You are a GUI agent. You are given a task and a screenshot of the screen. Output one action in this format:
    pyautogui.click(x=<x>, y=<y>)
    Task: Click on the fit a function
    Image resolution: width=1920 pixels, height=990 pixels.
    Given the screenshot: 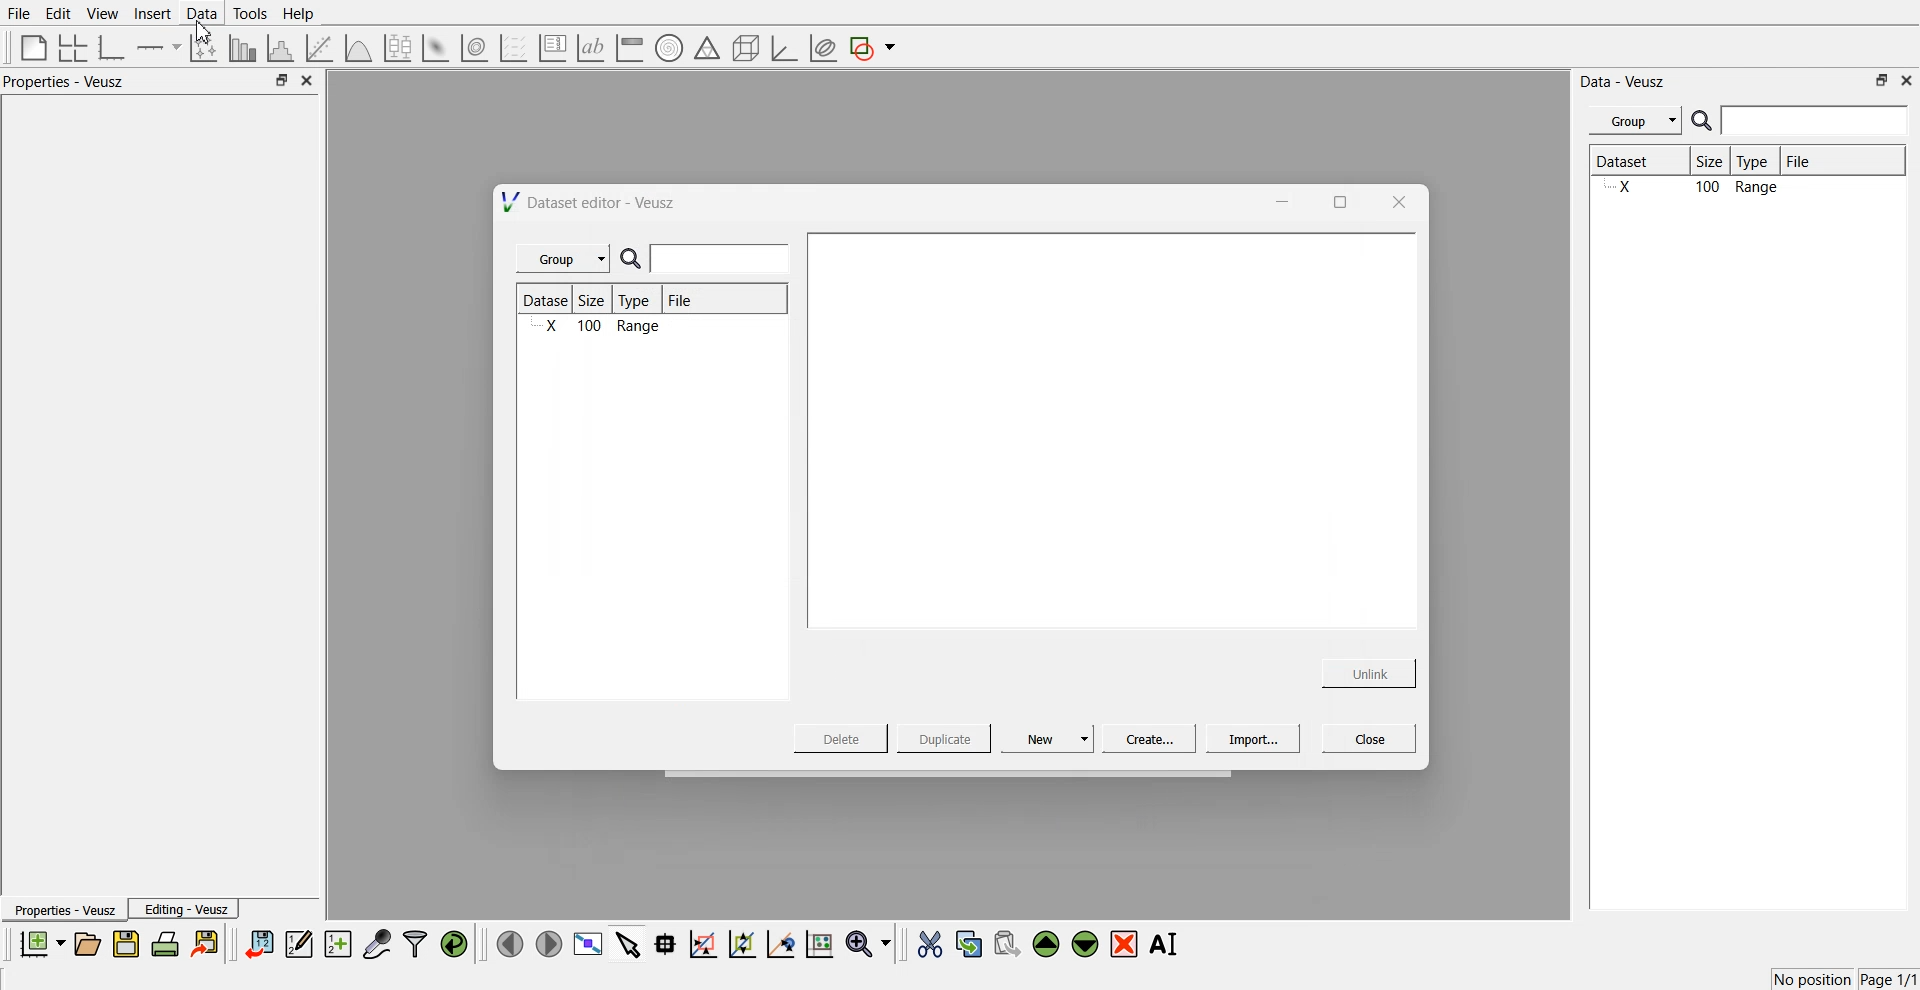 What is the action you would take?
    pyautogui.click(x=321, y=46)
    